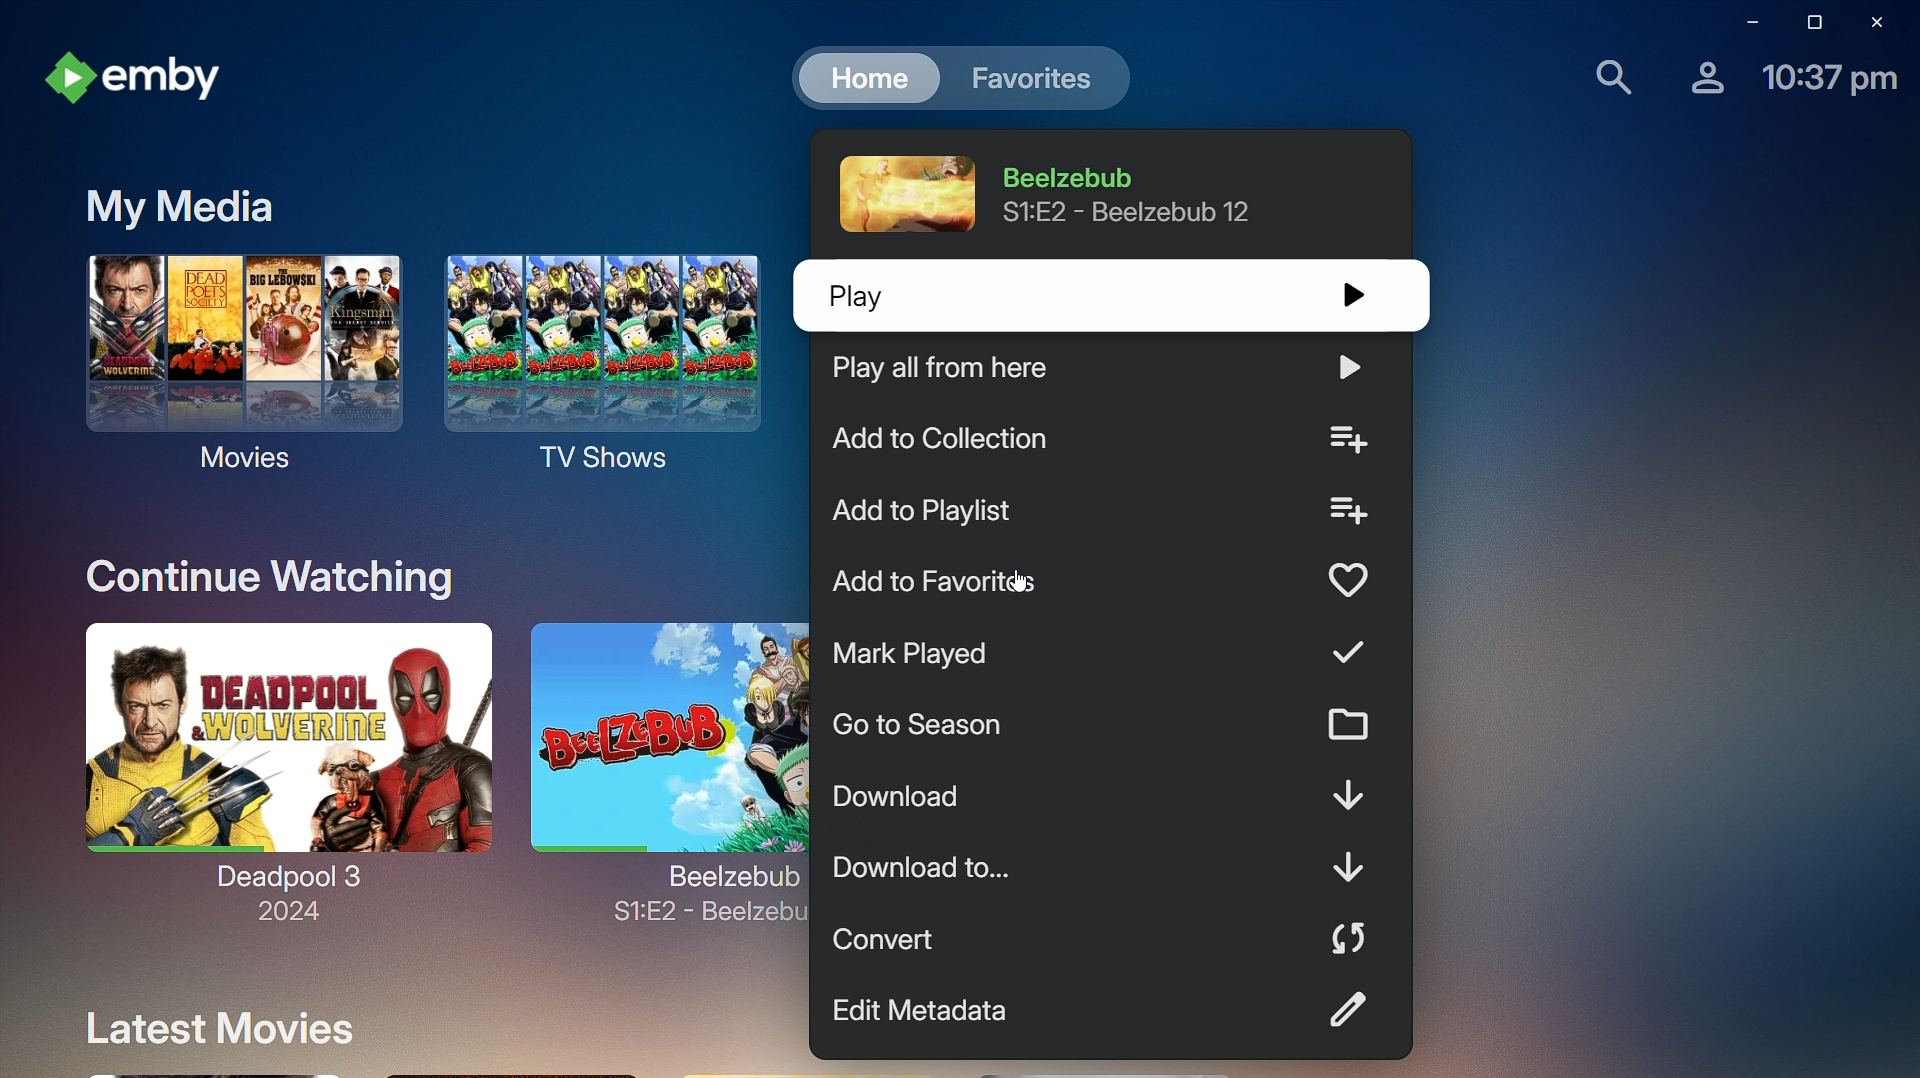  I want to click on TV Shows, so click(604, 364).